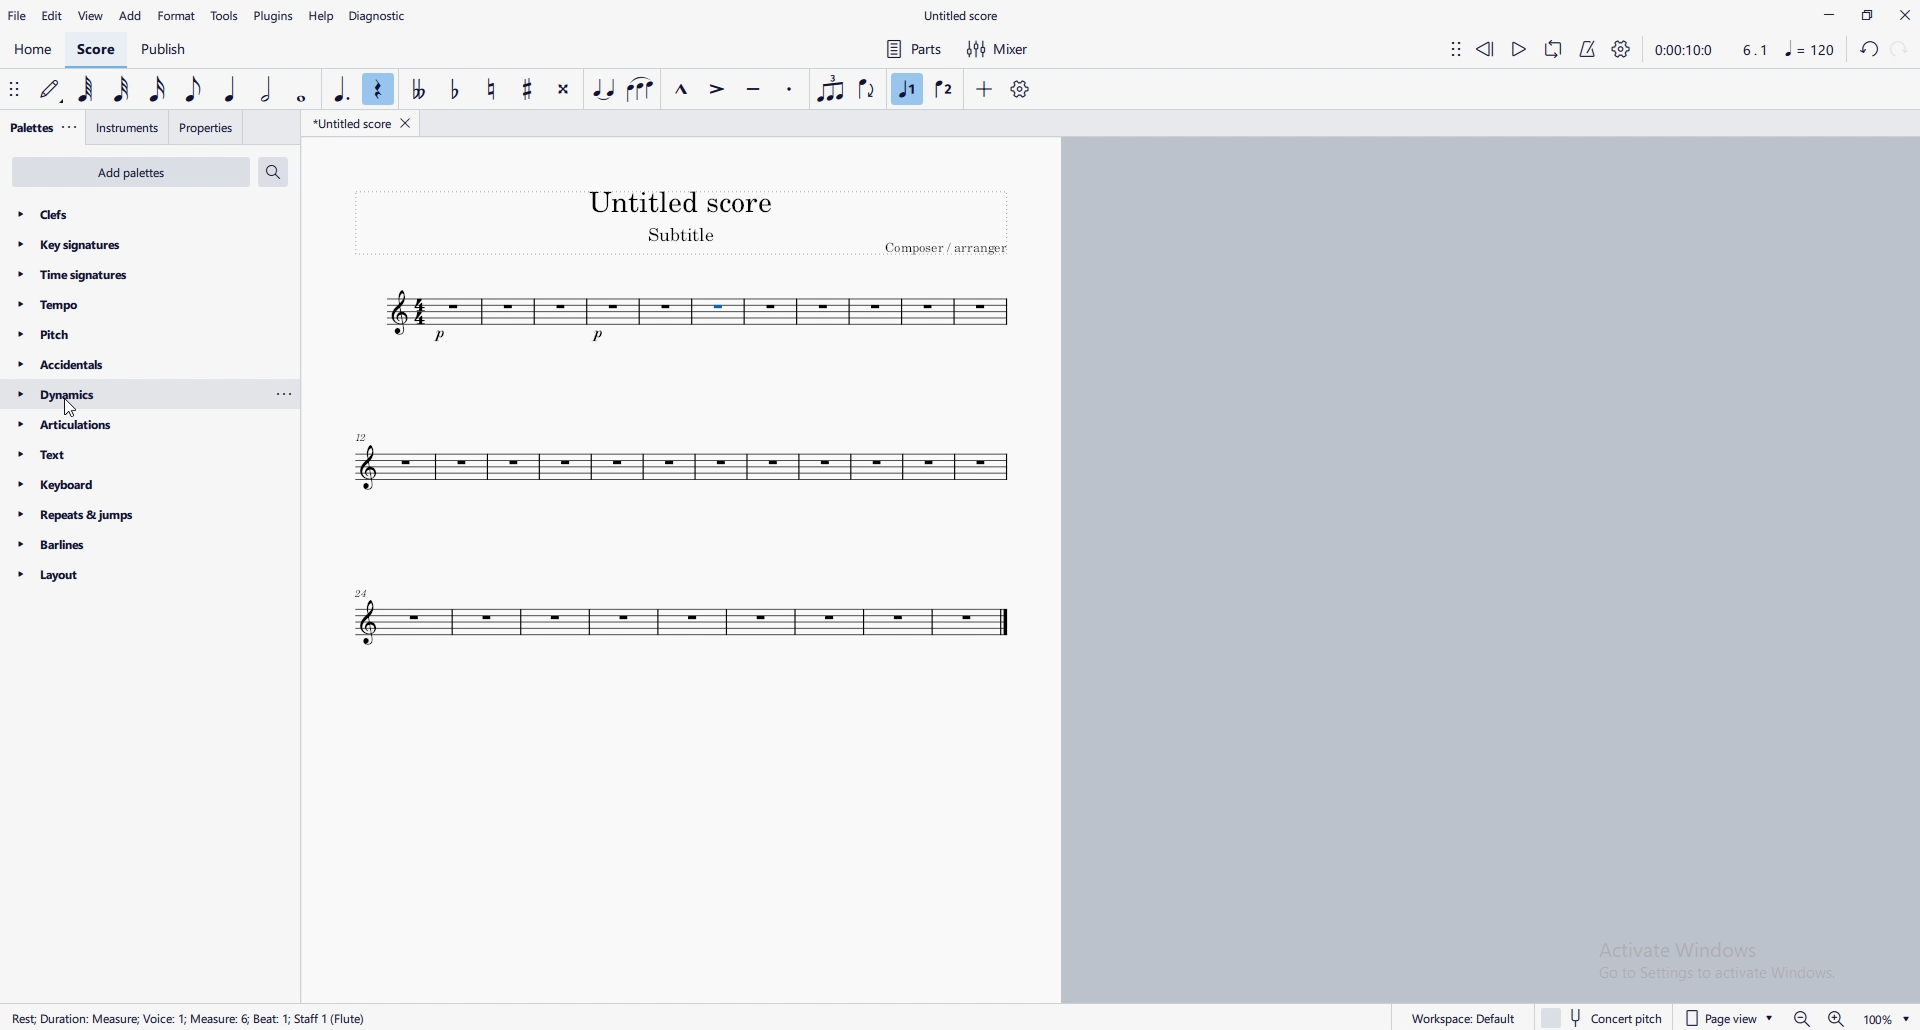  I want to click on zoom out, so click(1802, 1020).